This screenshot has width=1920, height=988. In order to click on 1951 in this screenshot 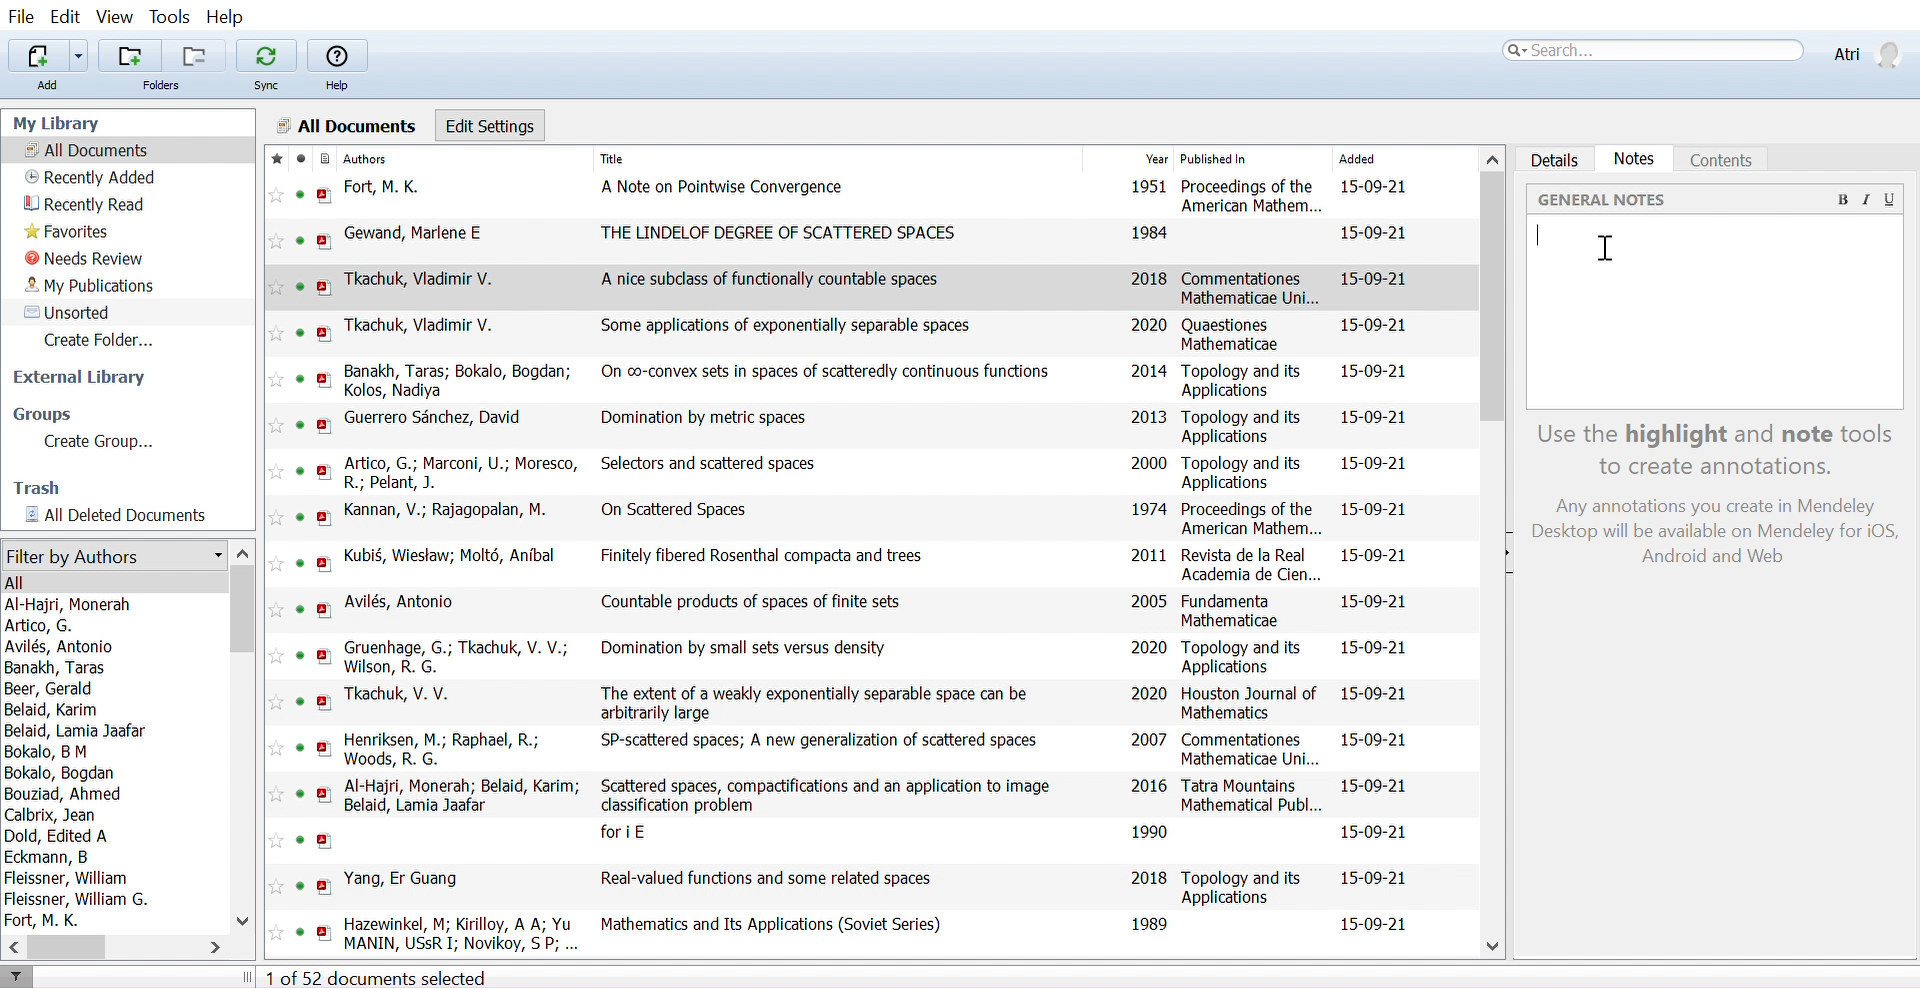, I will do `click(1150, 188)`.